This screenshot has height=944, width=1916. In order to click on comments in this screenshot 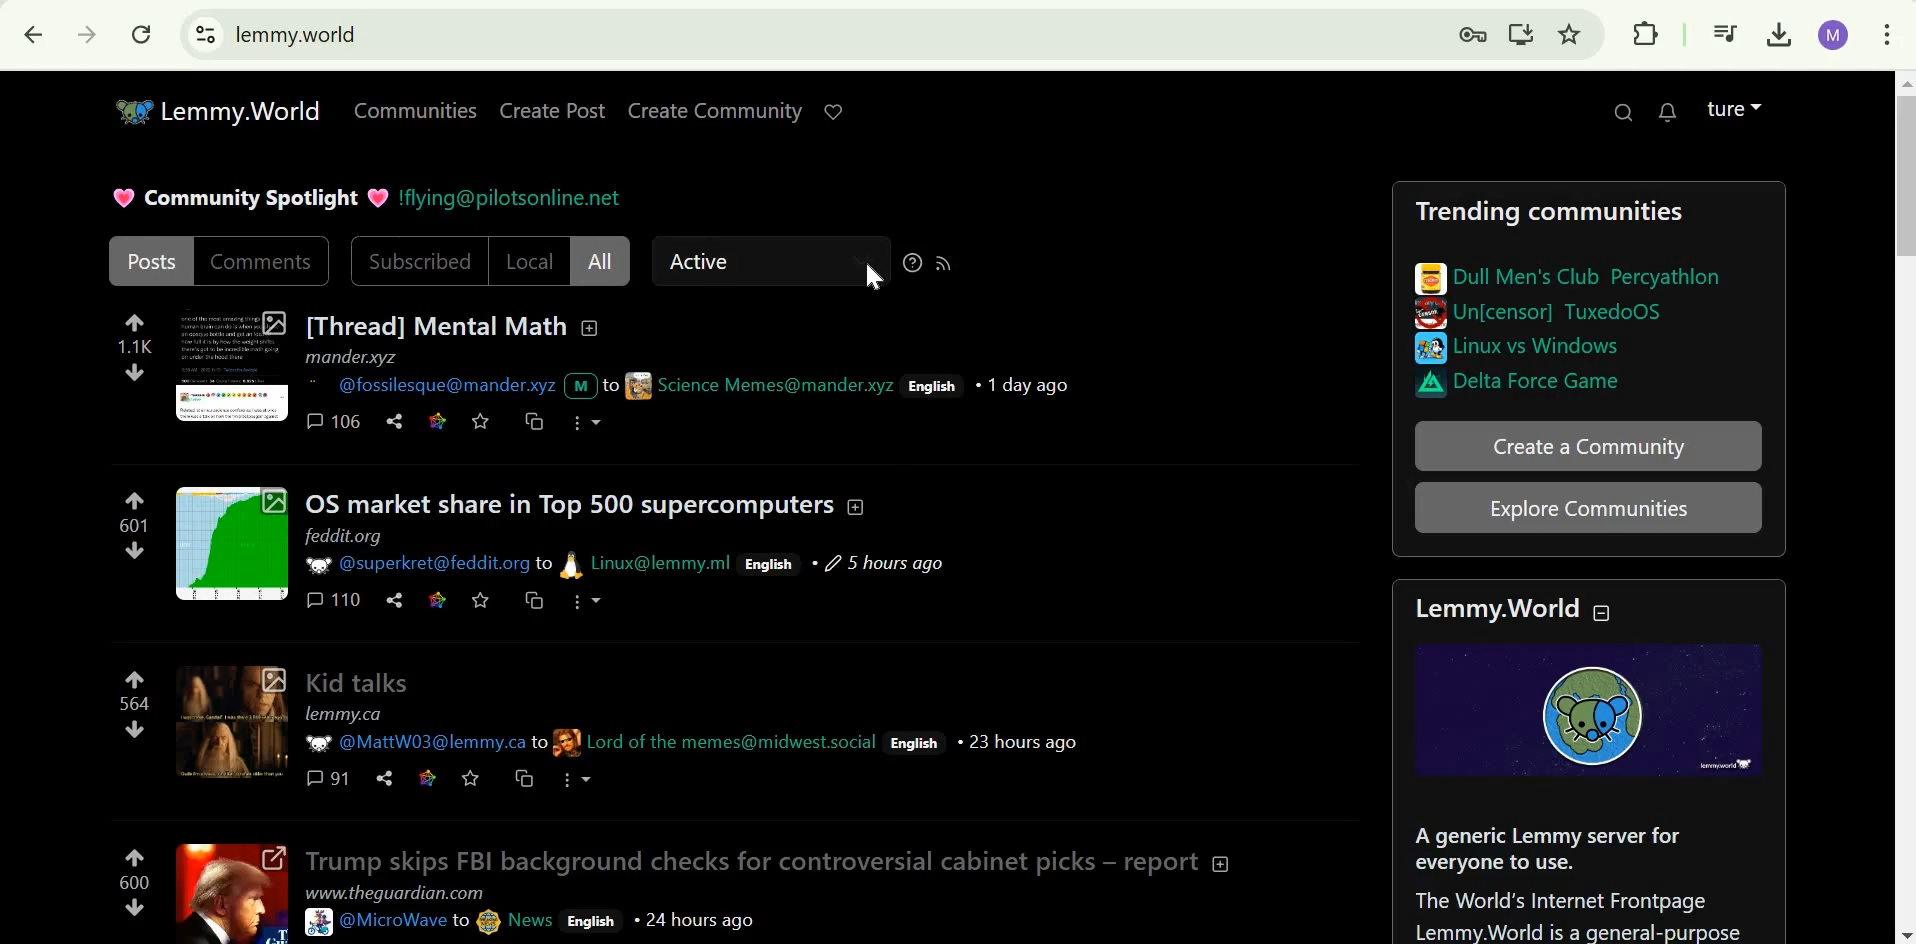, I will do `click(333, 419)`.